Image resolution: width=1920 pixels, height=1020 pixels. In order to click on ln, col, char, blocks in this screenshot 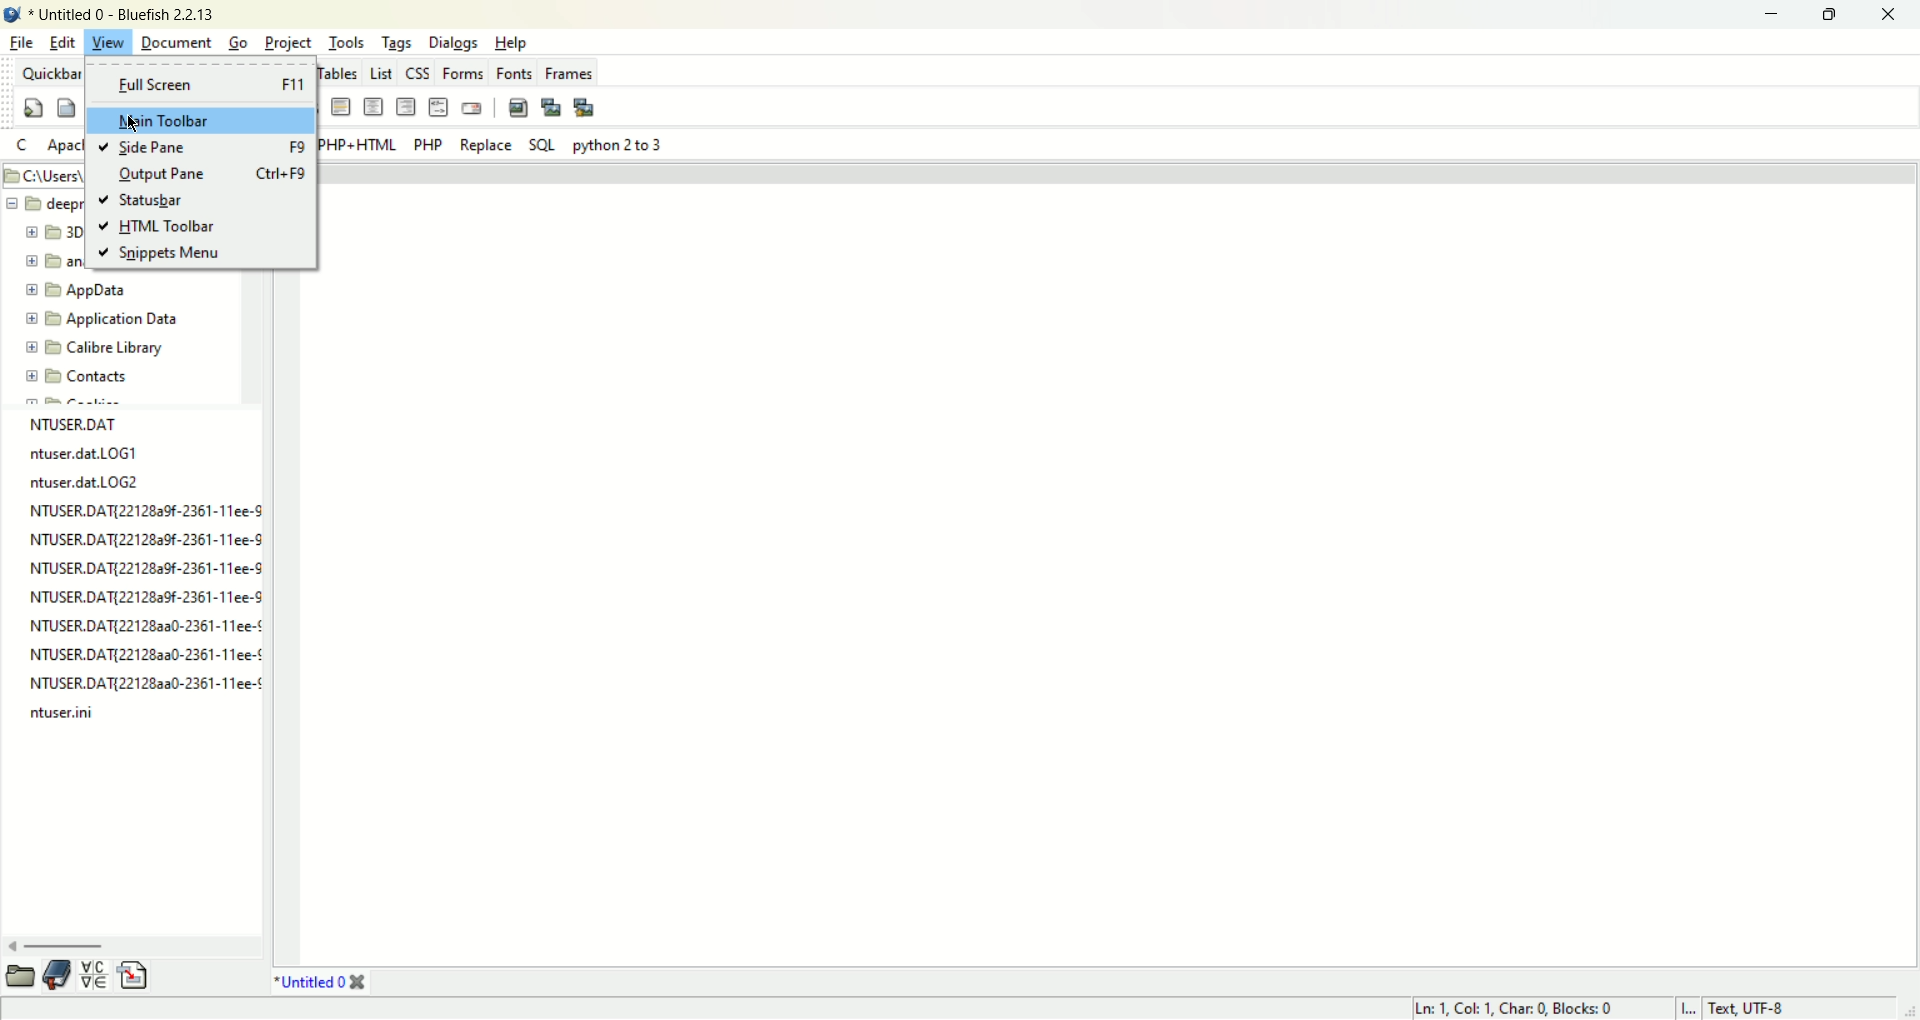, I will do `click(1516, 1009)`.